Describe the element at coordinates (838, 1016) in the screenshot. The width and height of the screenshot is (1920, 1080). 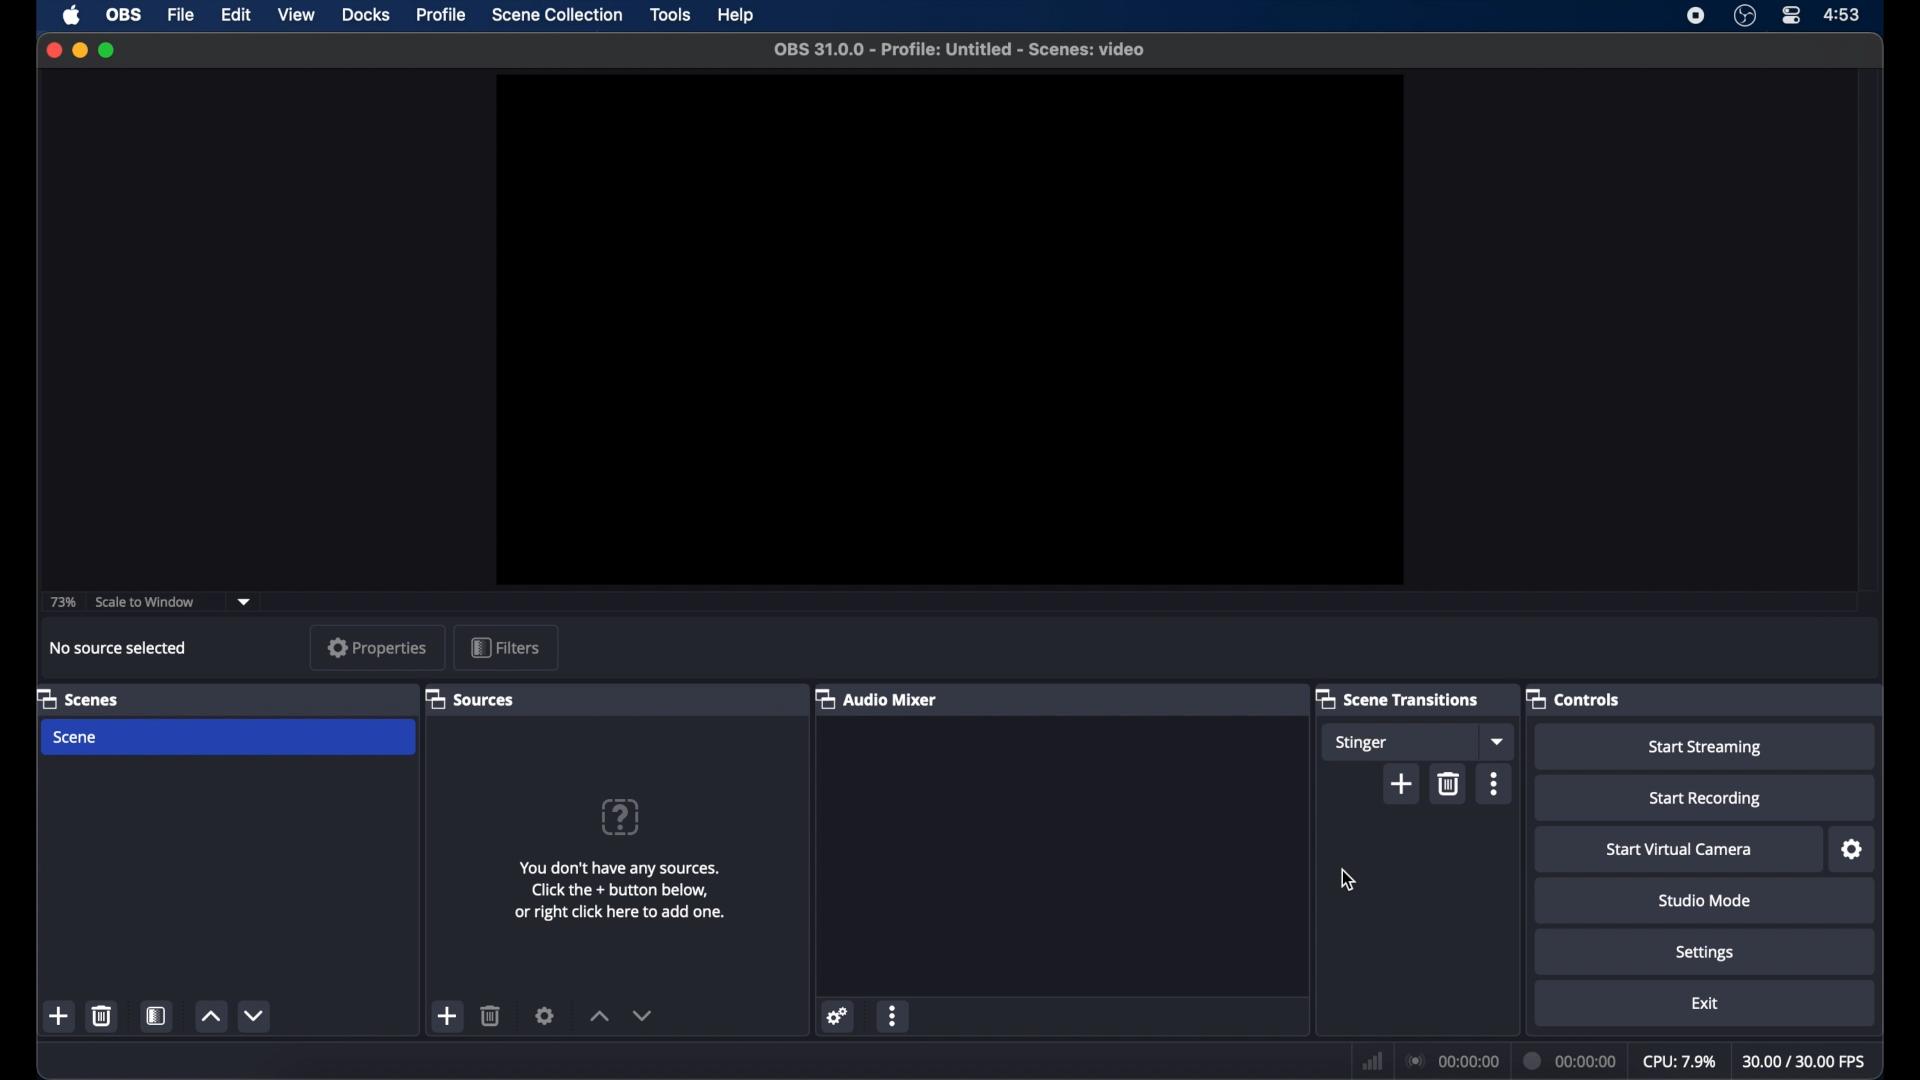
I see `settings` at that location.